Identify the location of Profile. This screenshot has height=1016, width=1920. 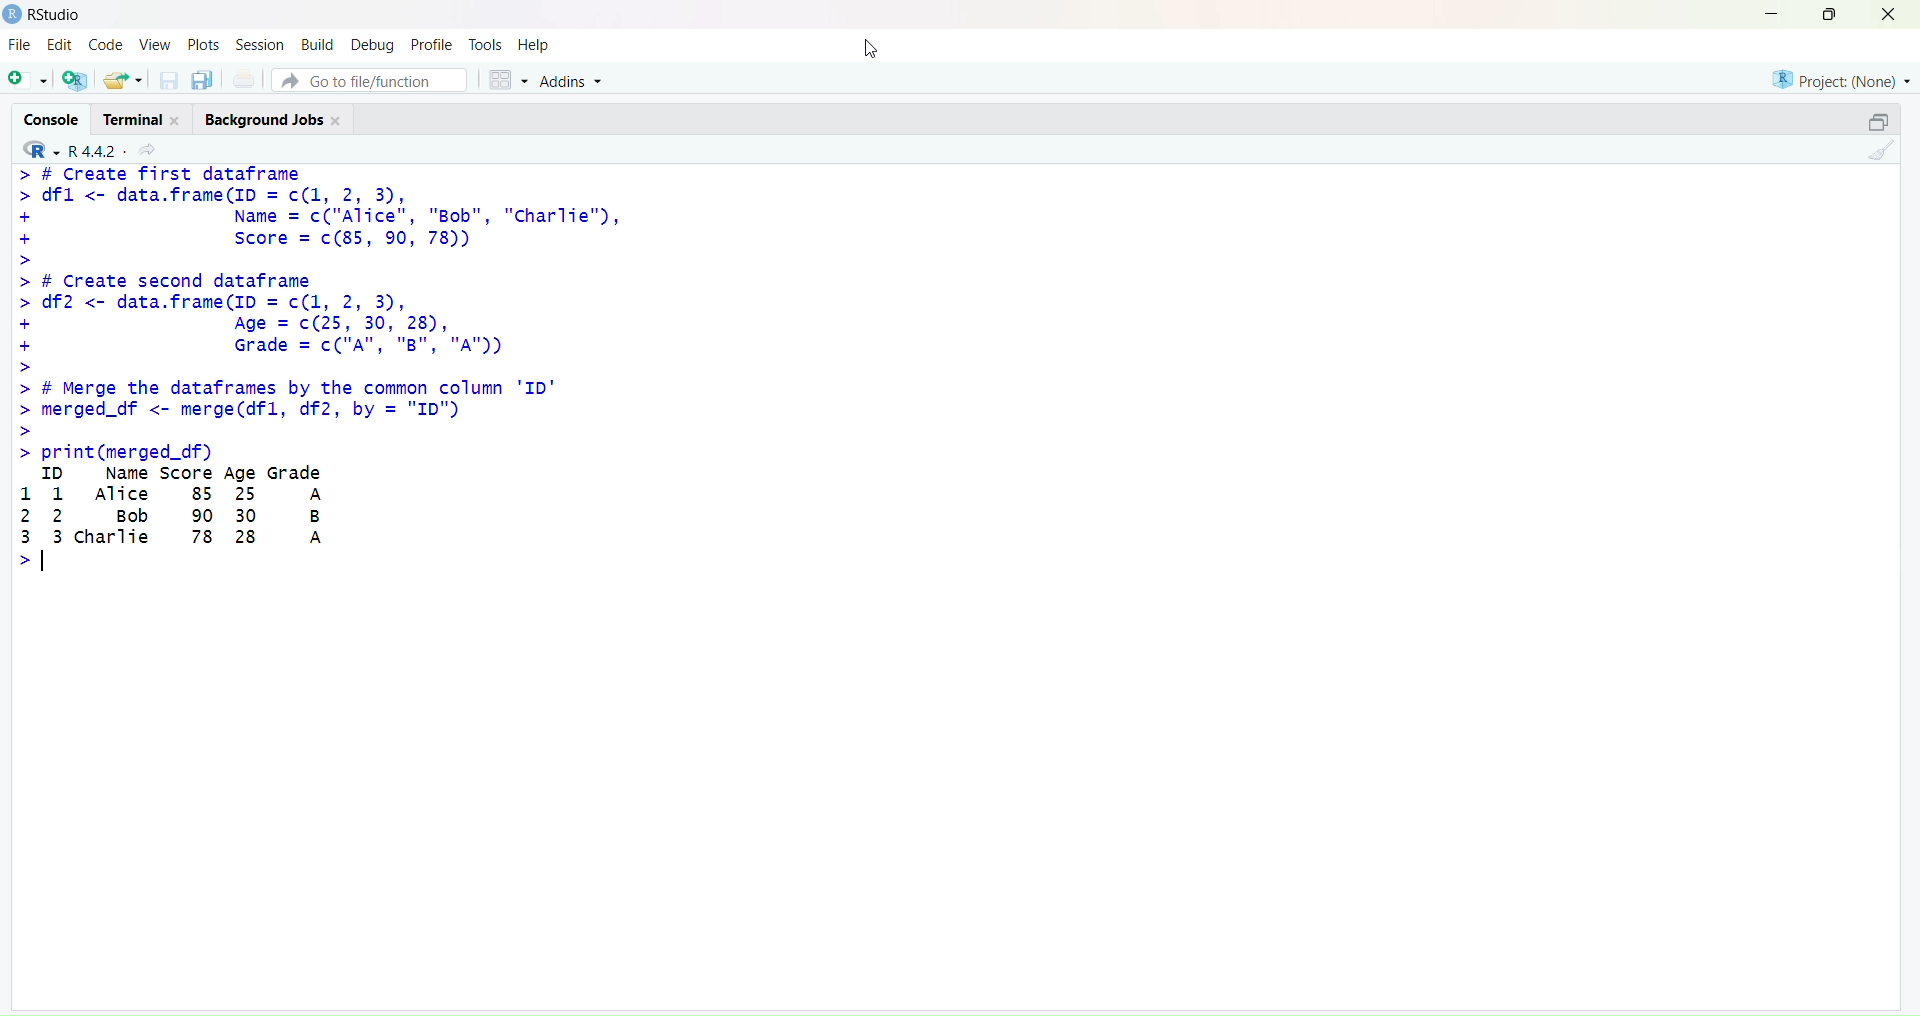
(433, 45).